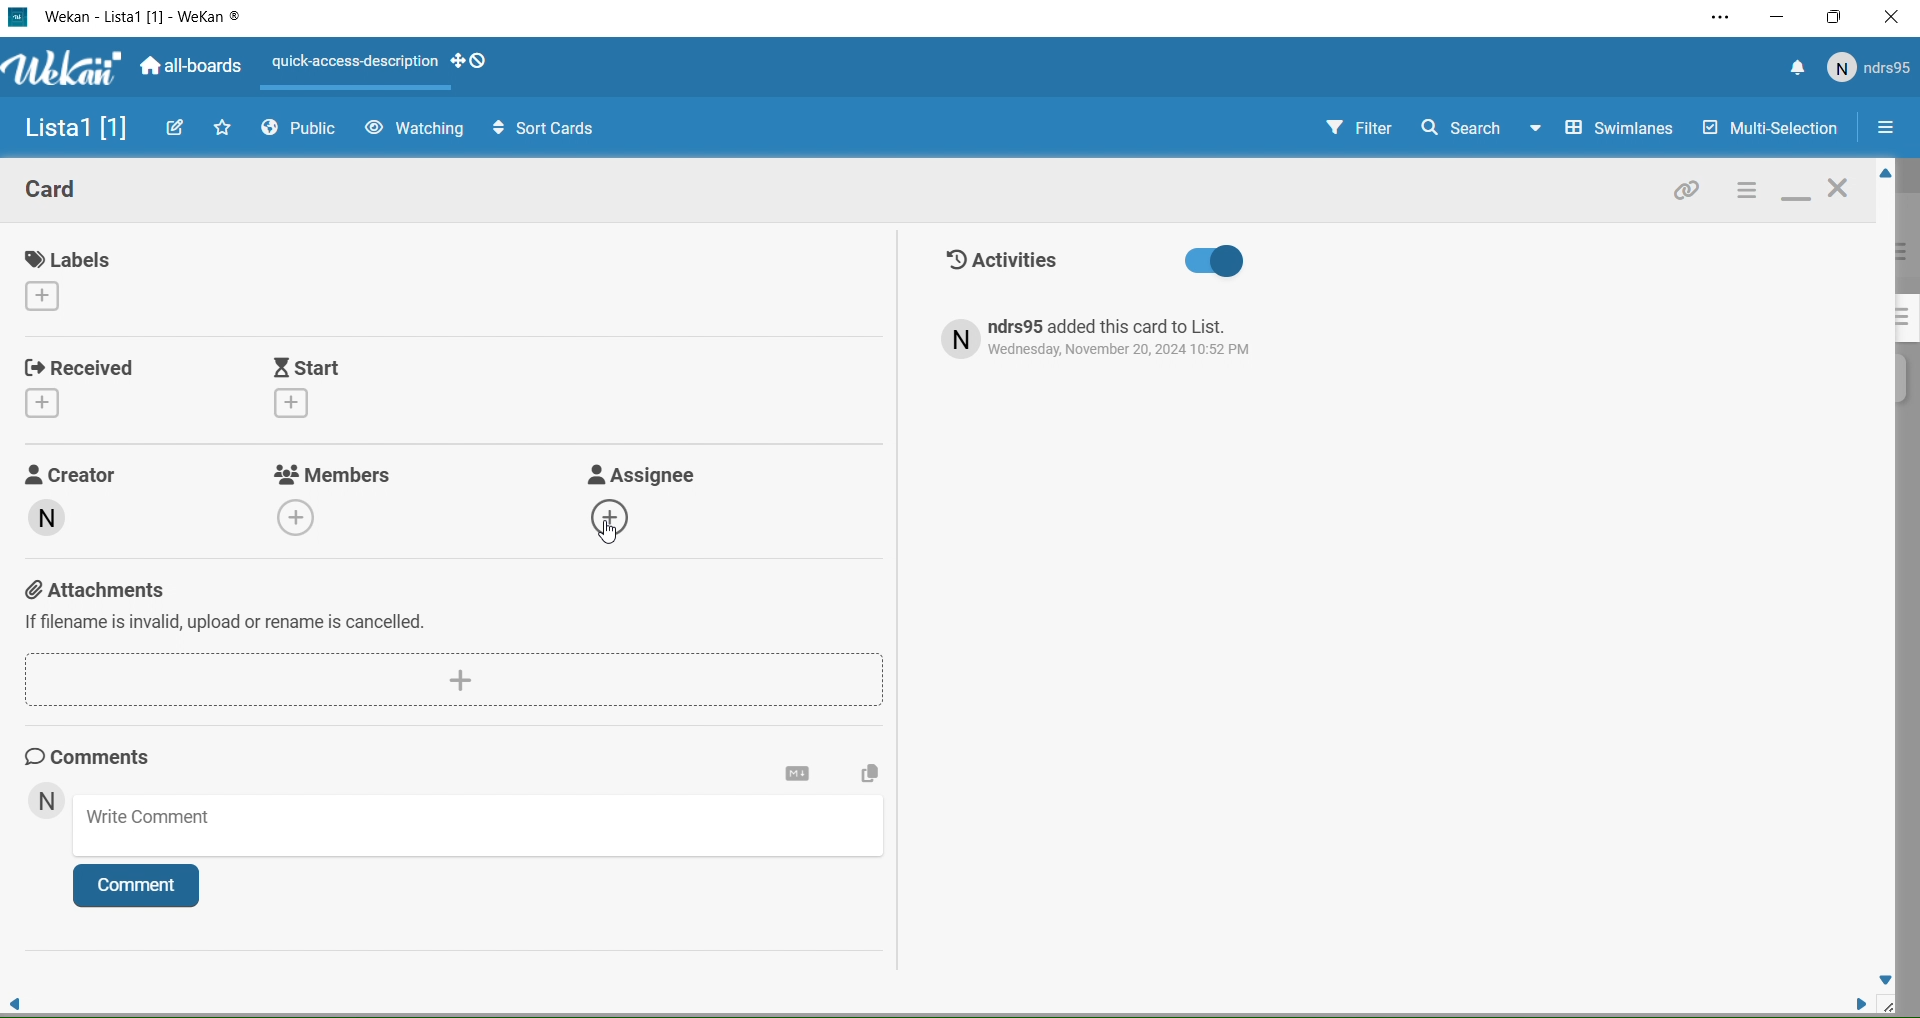 The image size is (1920, 1018). Describe the element at coordinates (1870, 68) in the screenshot. I see `User` at that location.